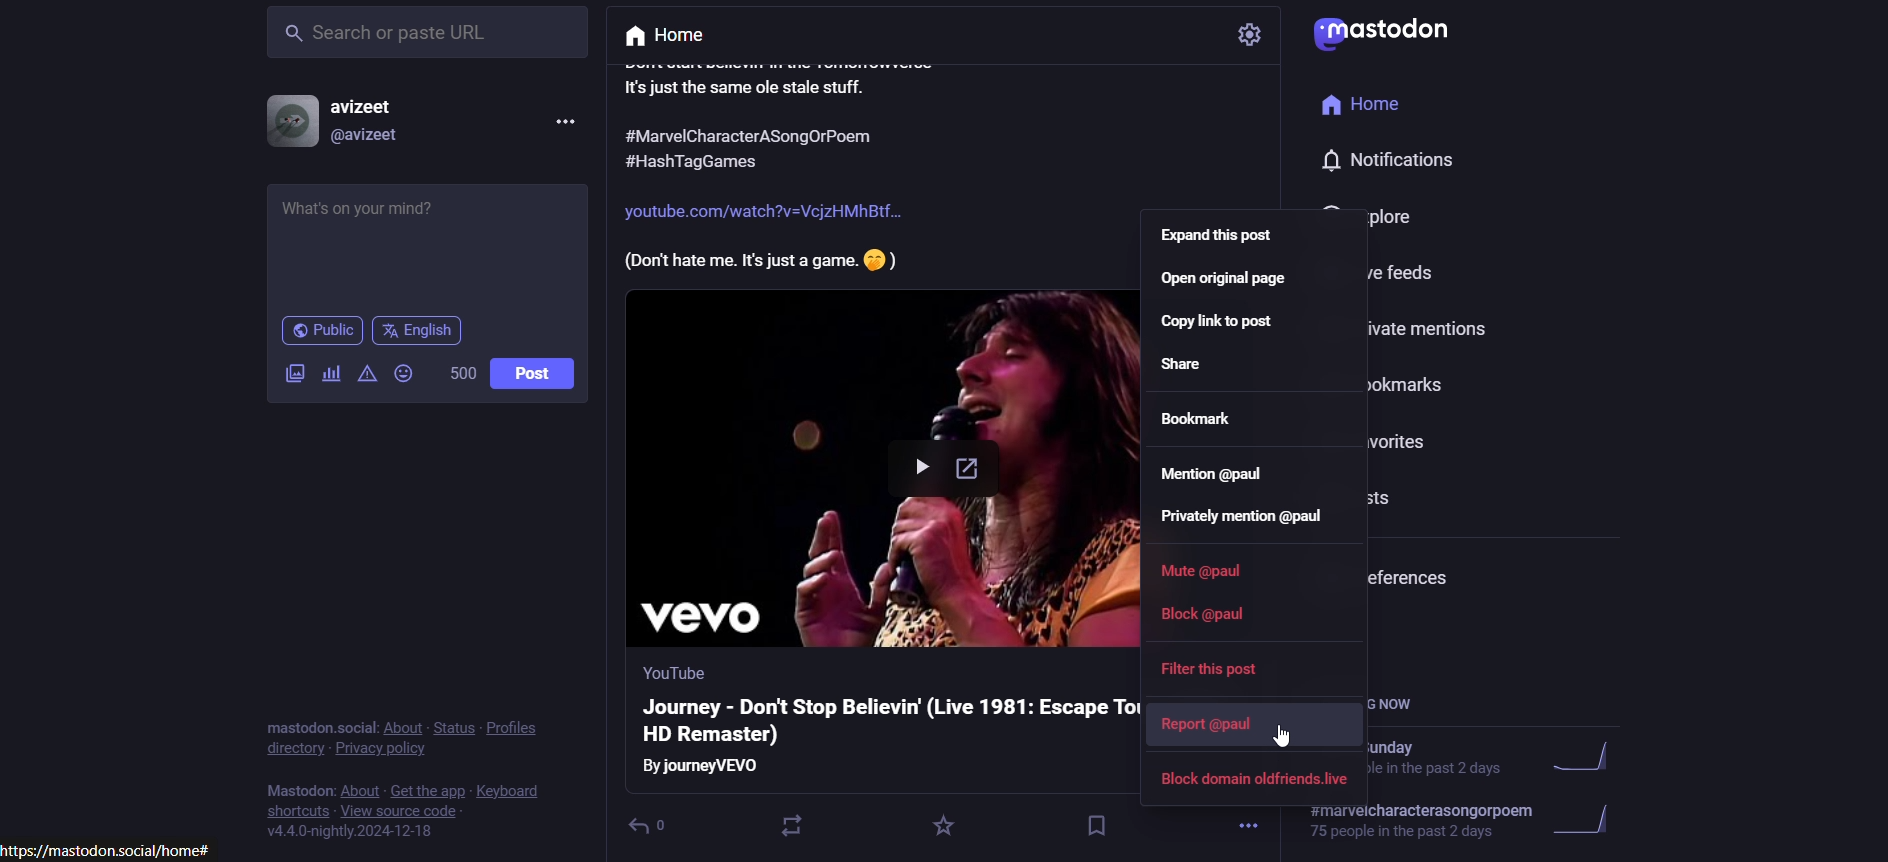 Image resolution: width=1888 pixels, height=862 pixels. Describe the element at coordinates (760, 260) in the screenshot. I see `` at that location.